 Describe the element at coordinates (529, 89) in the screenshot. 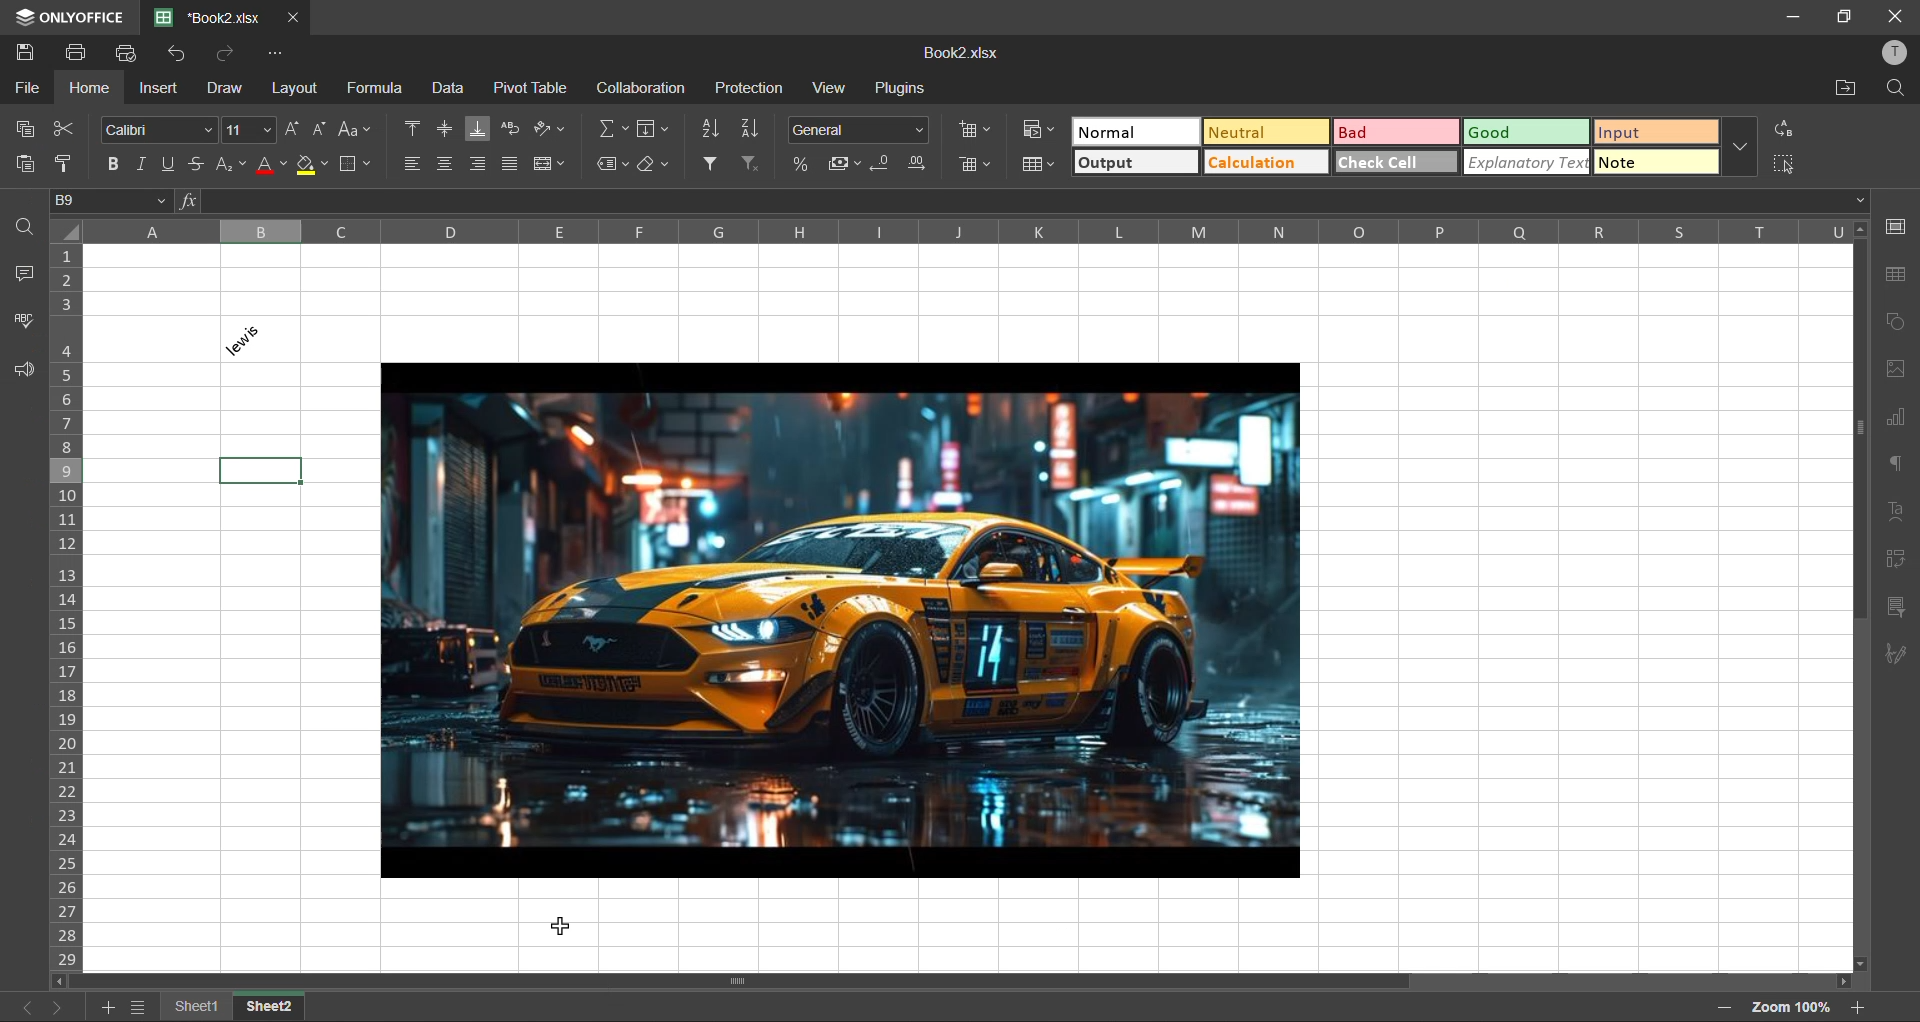

I see `pivot table` at that location.